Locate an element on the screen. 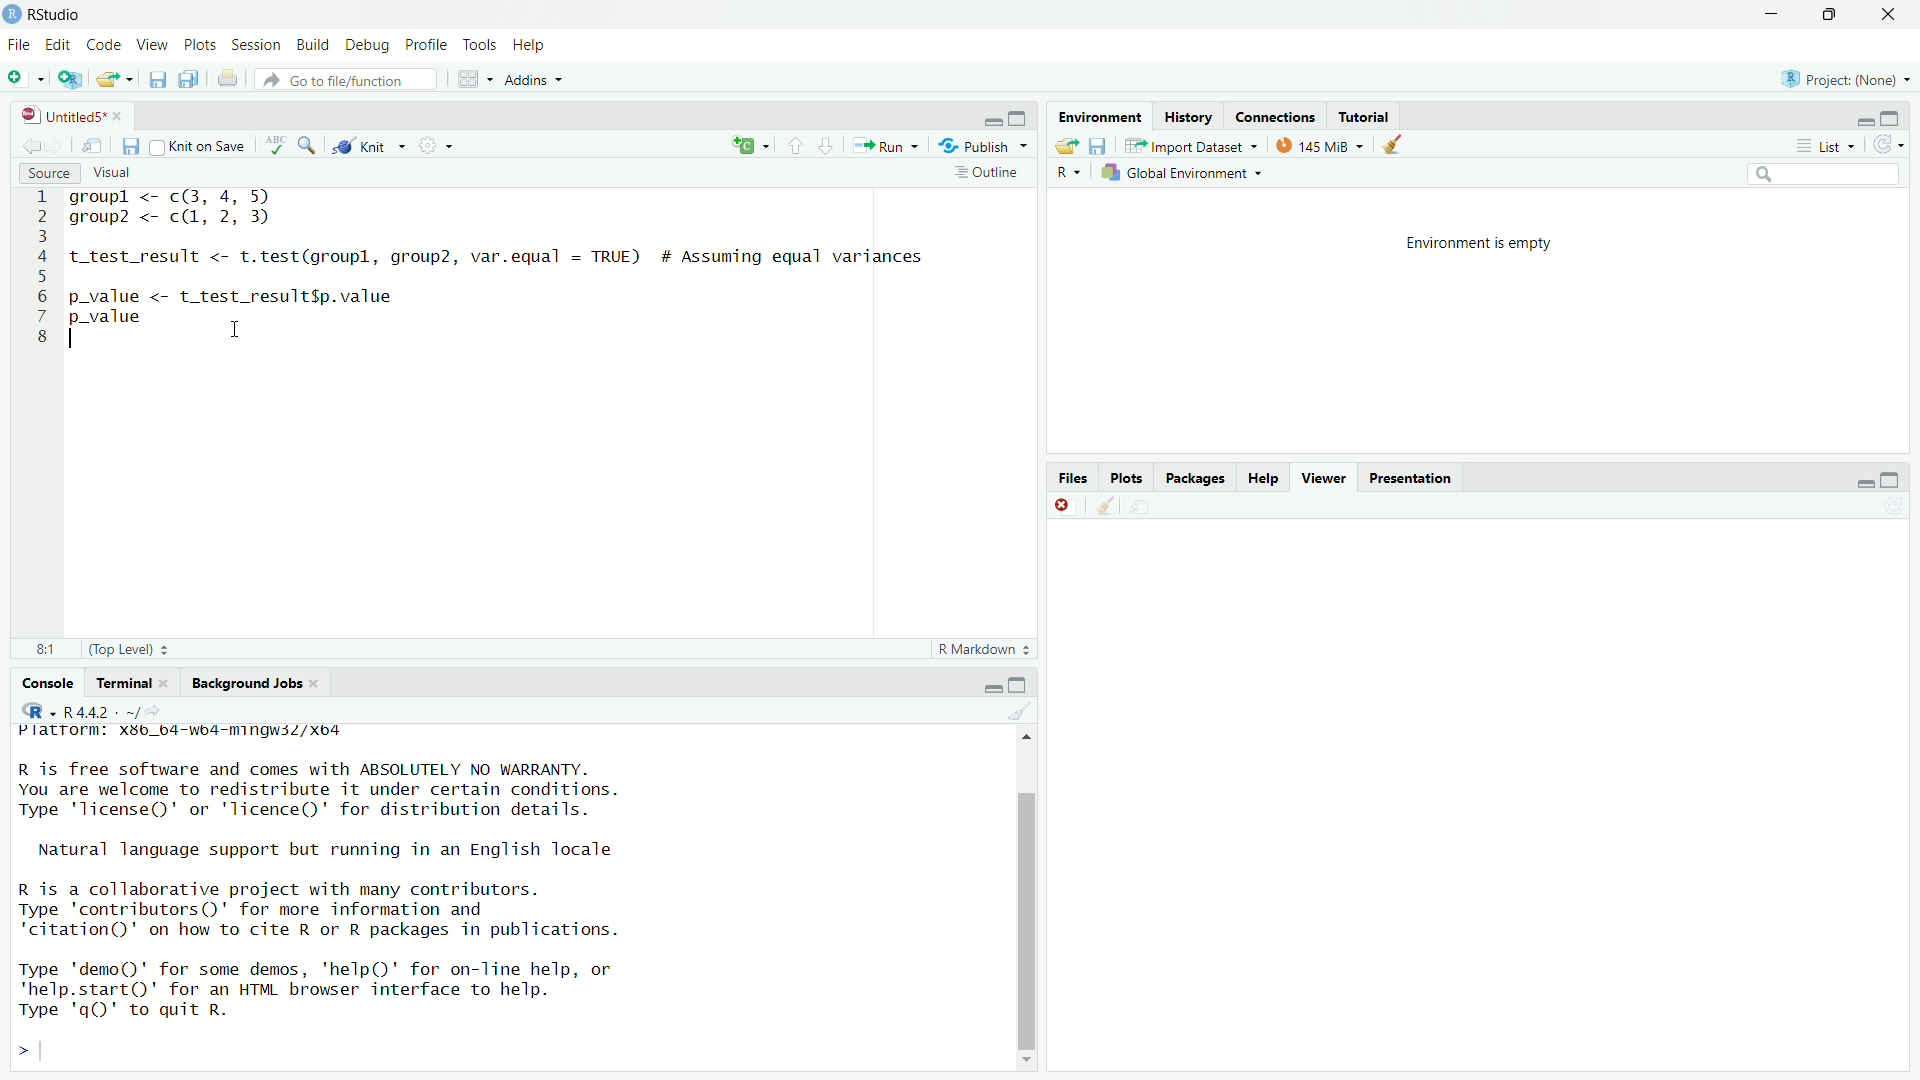 The height and width of the screenshot is (1080, 1920). save all open document is located at coordinates (186, 77).